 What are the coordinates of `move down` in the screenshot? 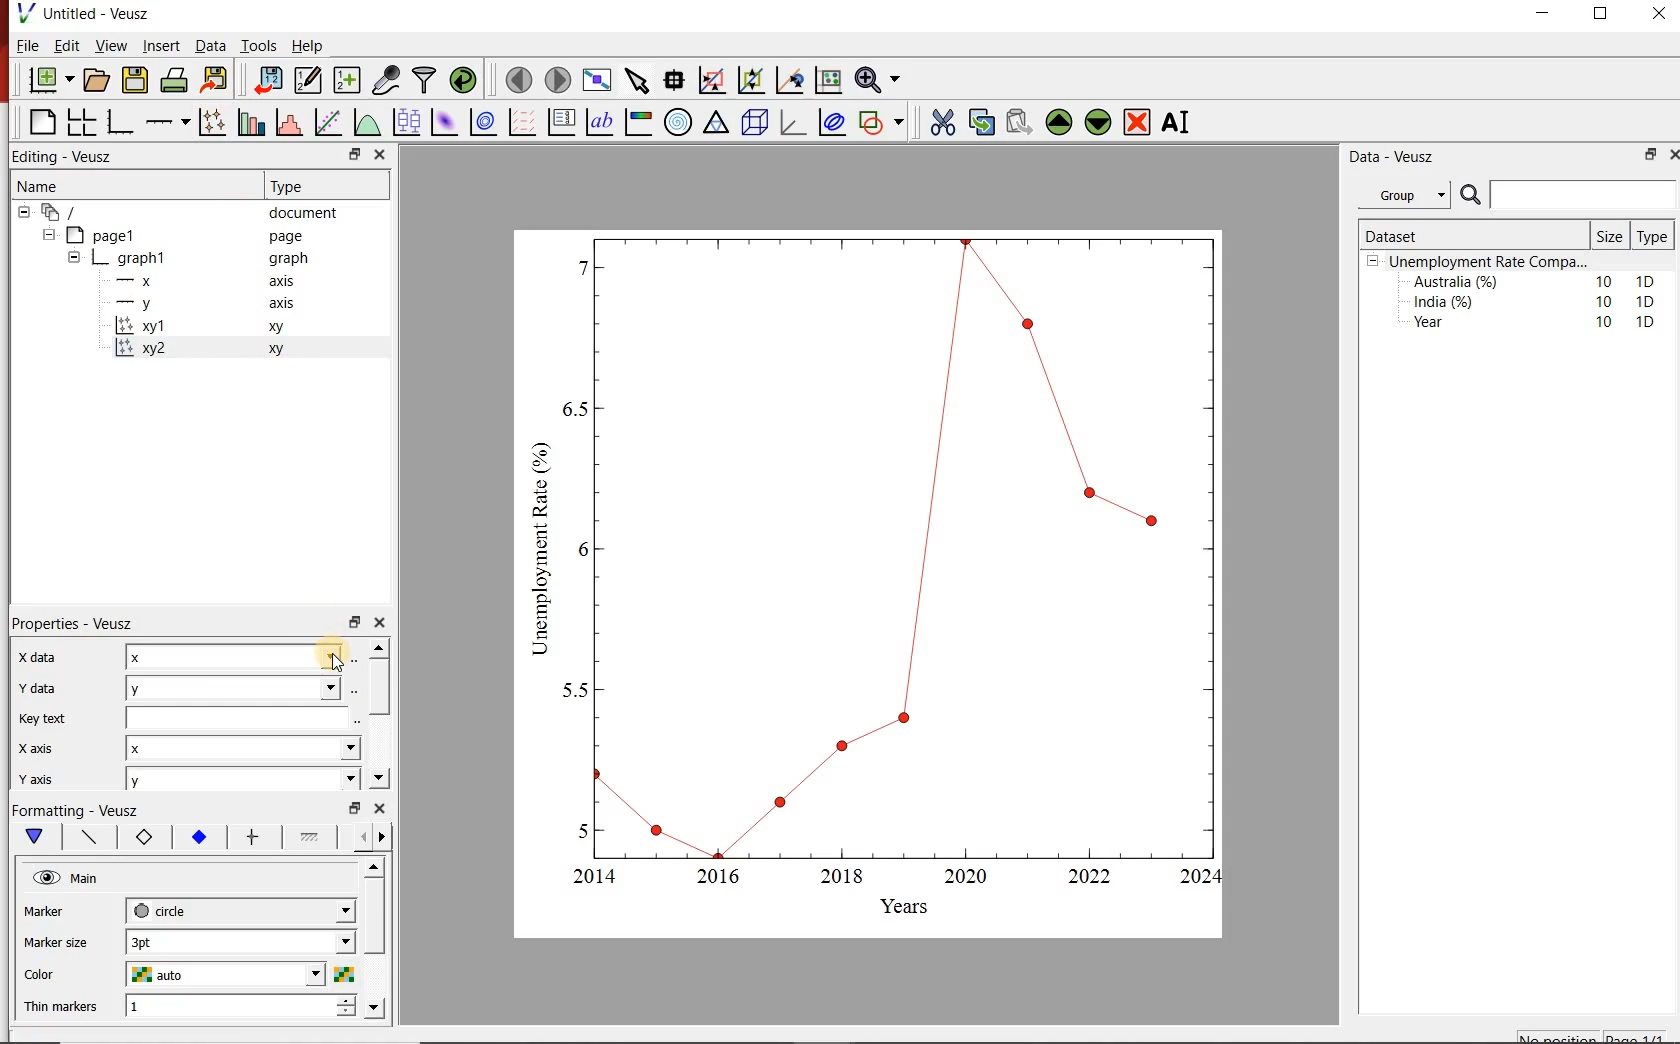 It's located at (374, 1008).